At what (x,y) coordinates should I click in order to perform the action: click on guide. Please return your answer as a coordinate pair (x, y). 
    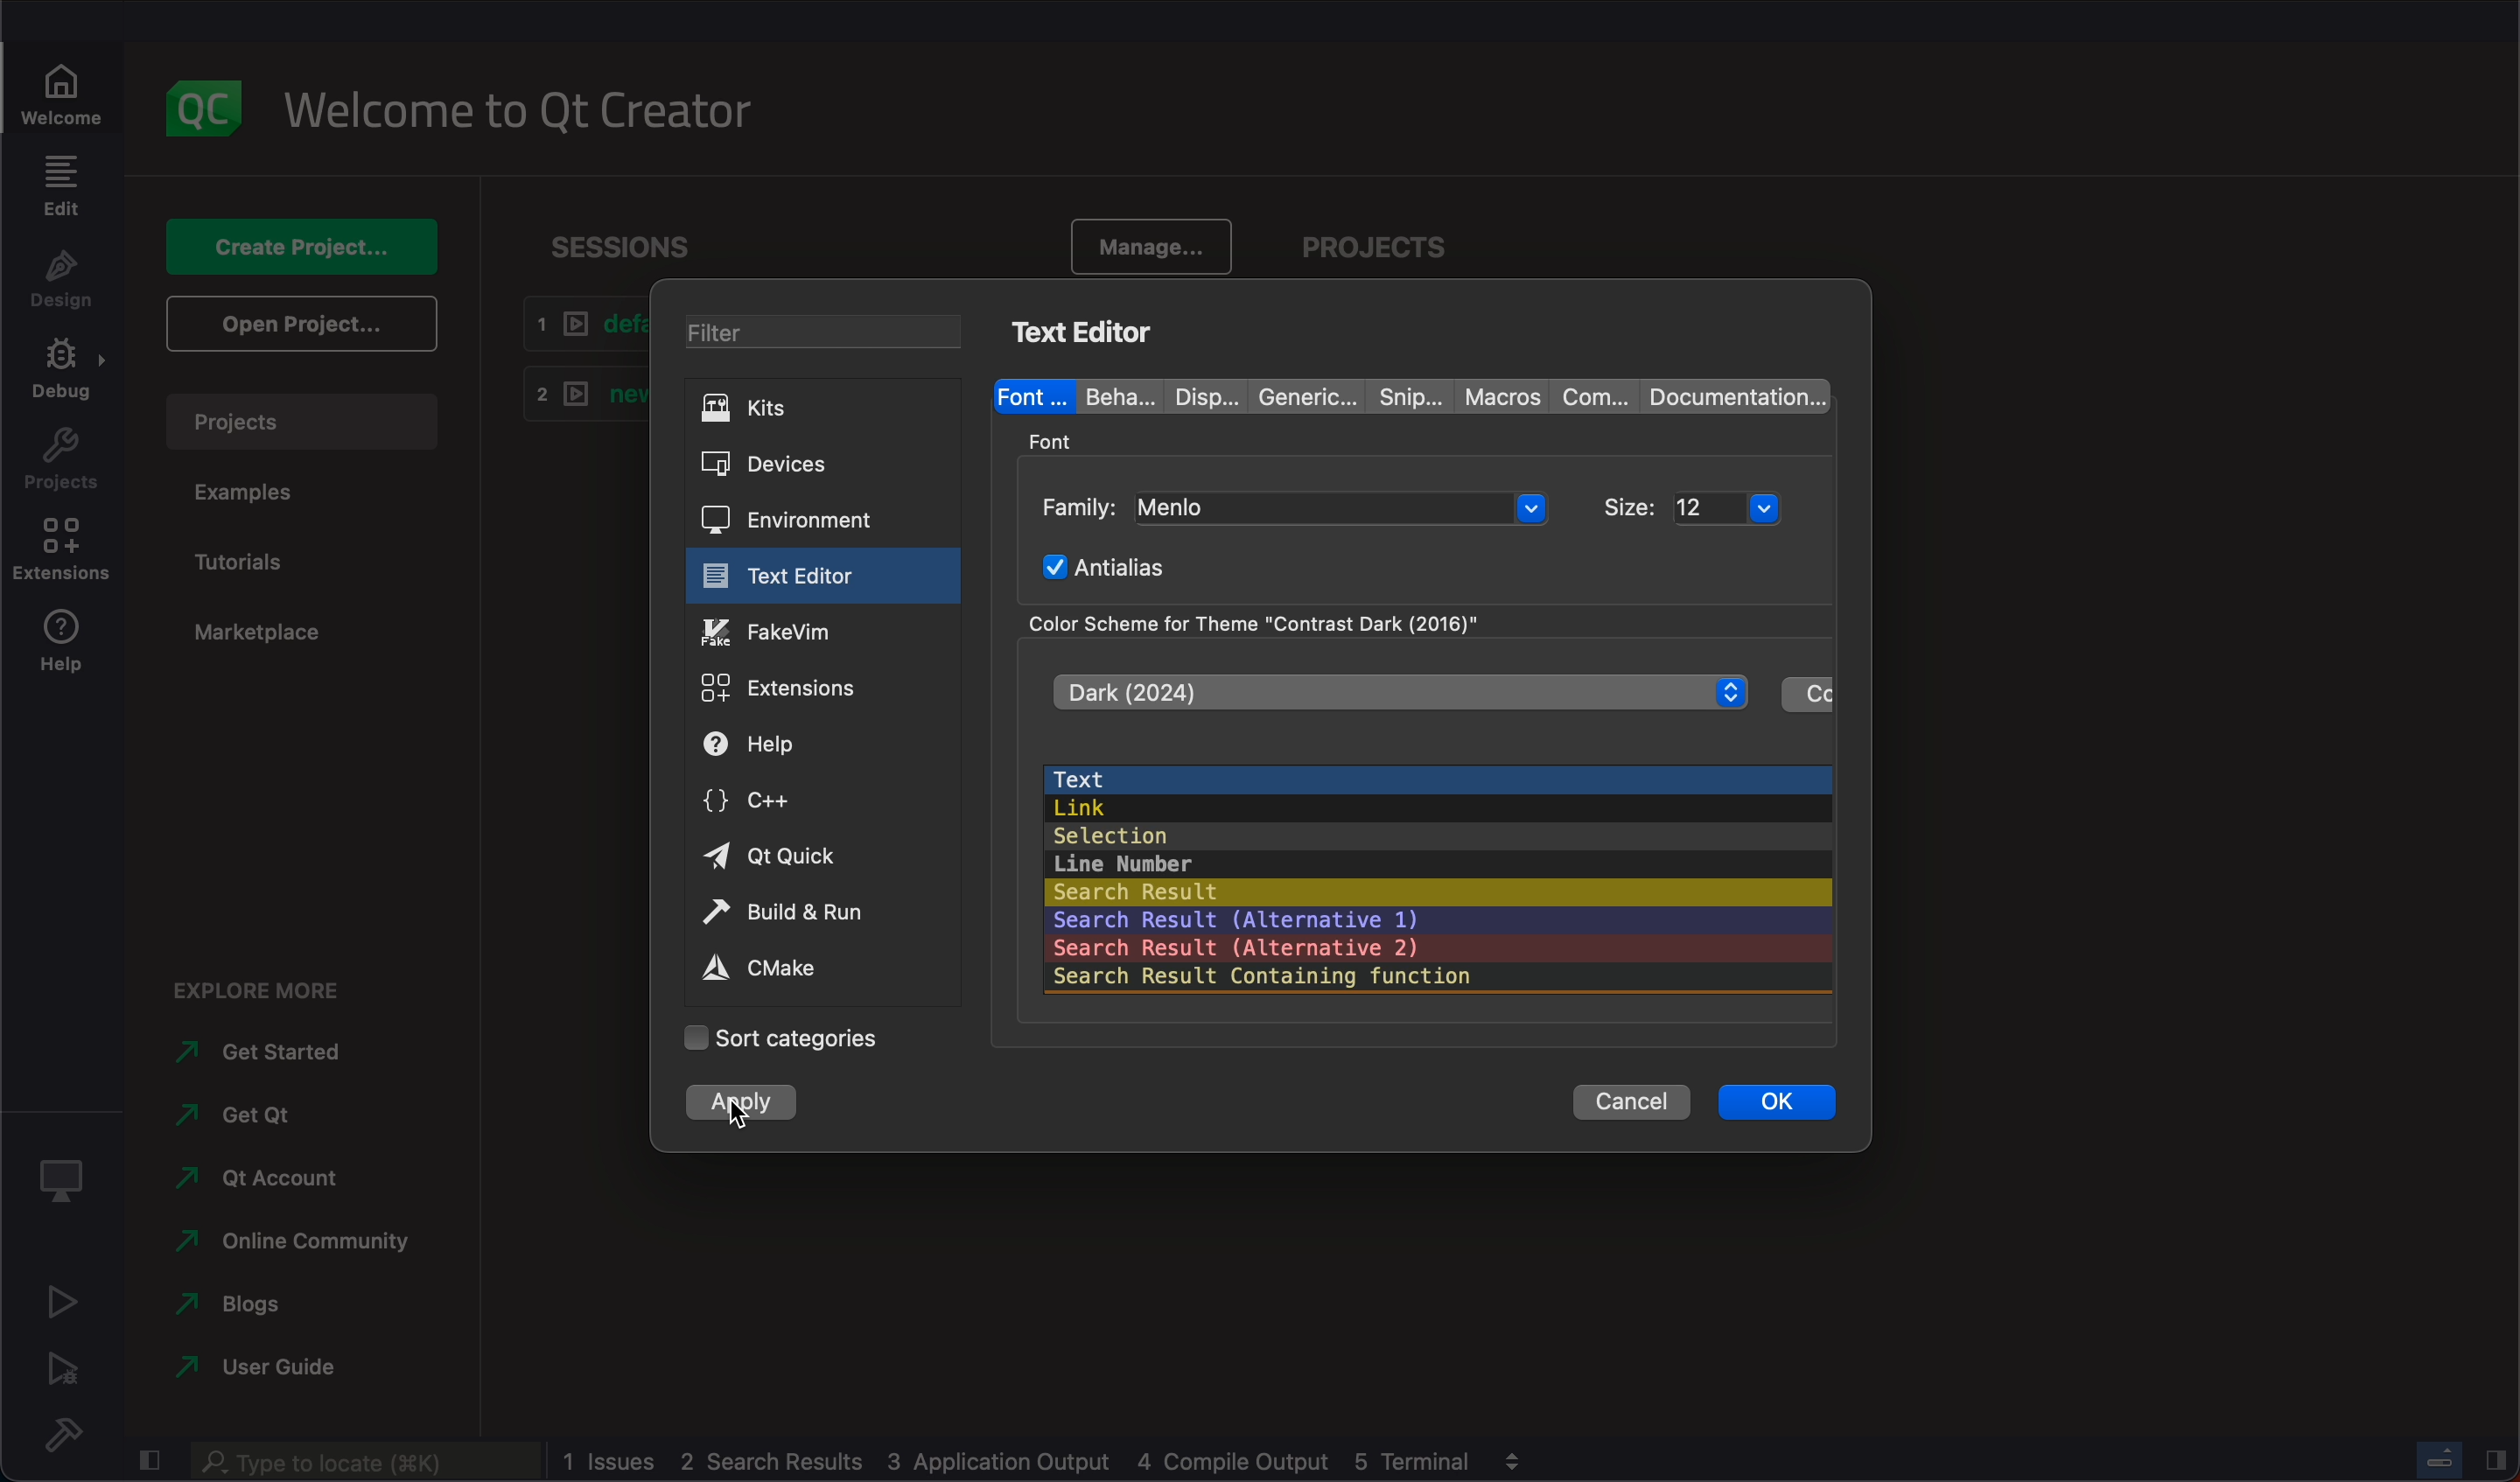
    Looking at the image, I should click on (275, 1368).